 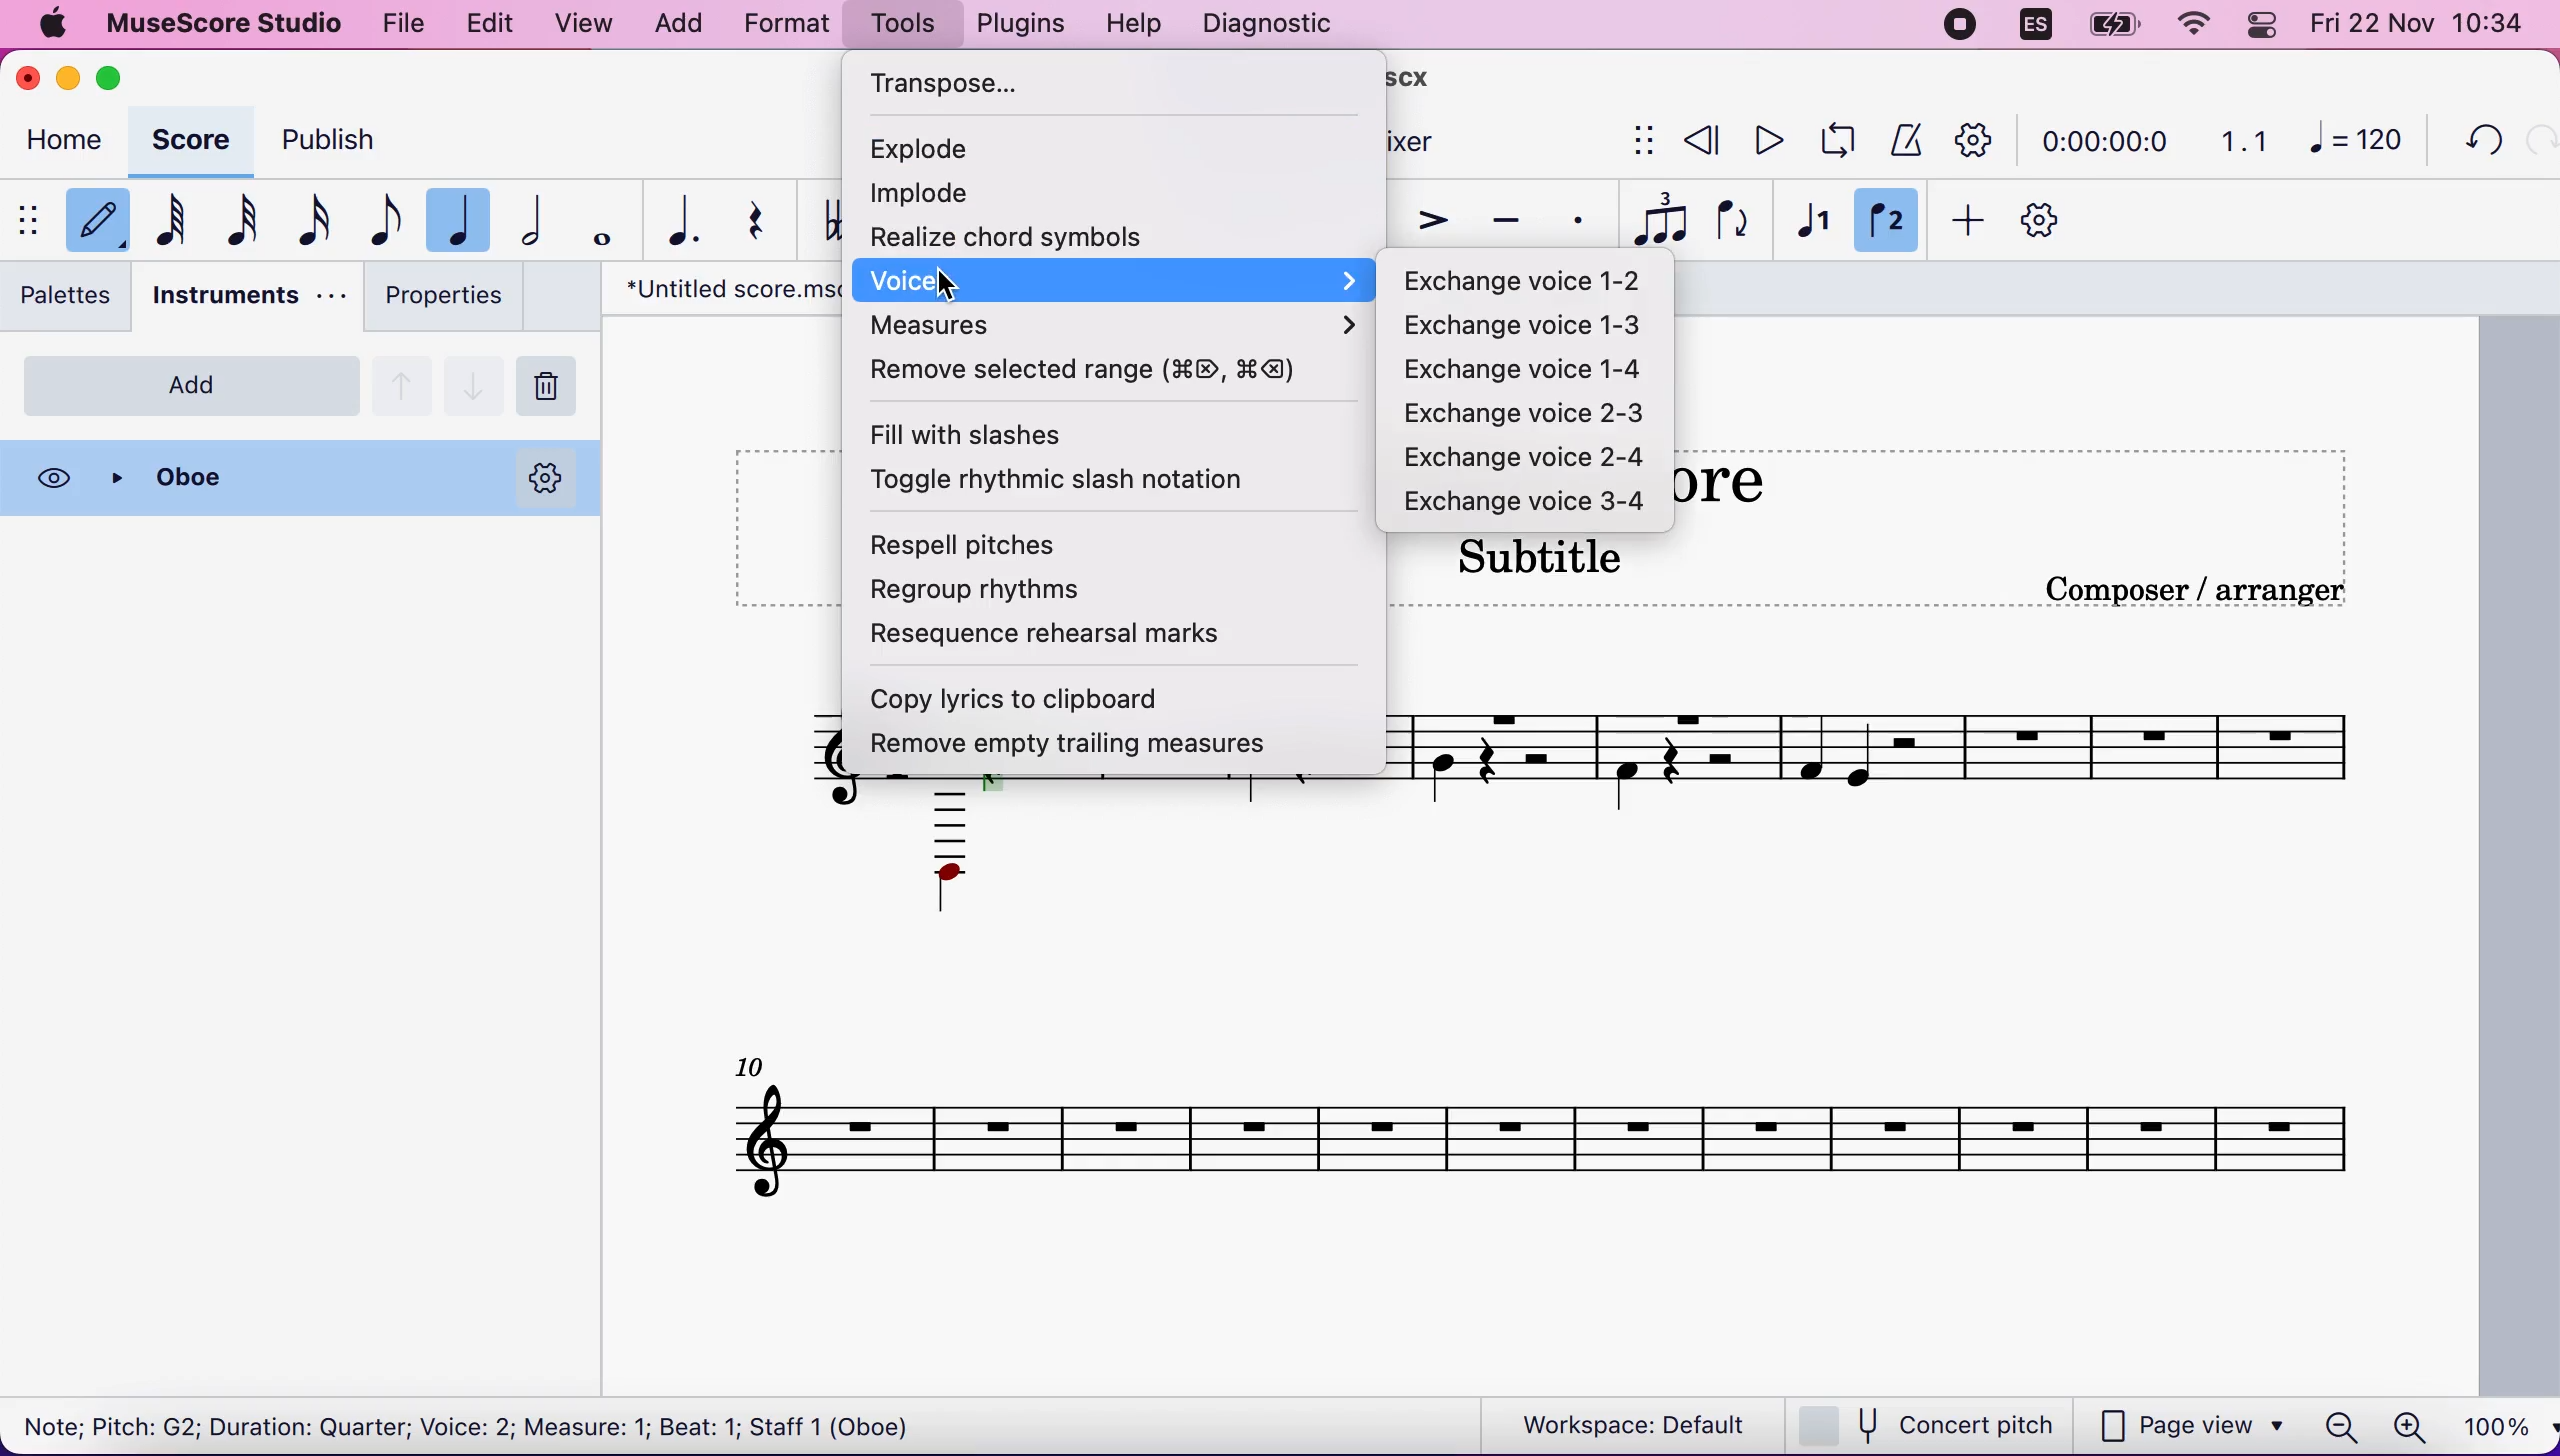 What do you see at coordinates (1058, 483) in the screenshot?
I see `toggle rhythmic slash notation` at bounding box center [1058, 483].